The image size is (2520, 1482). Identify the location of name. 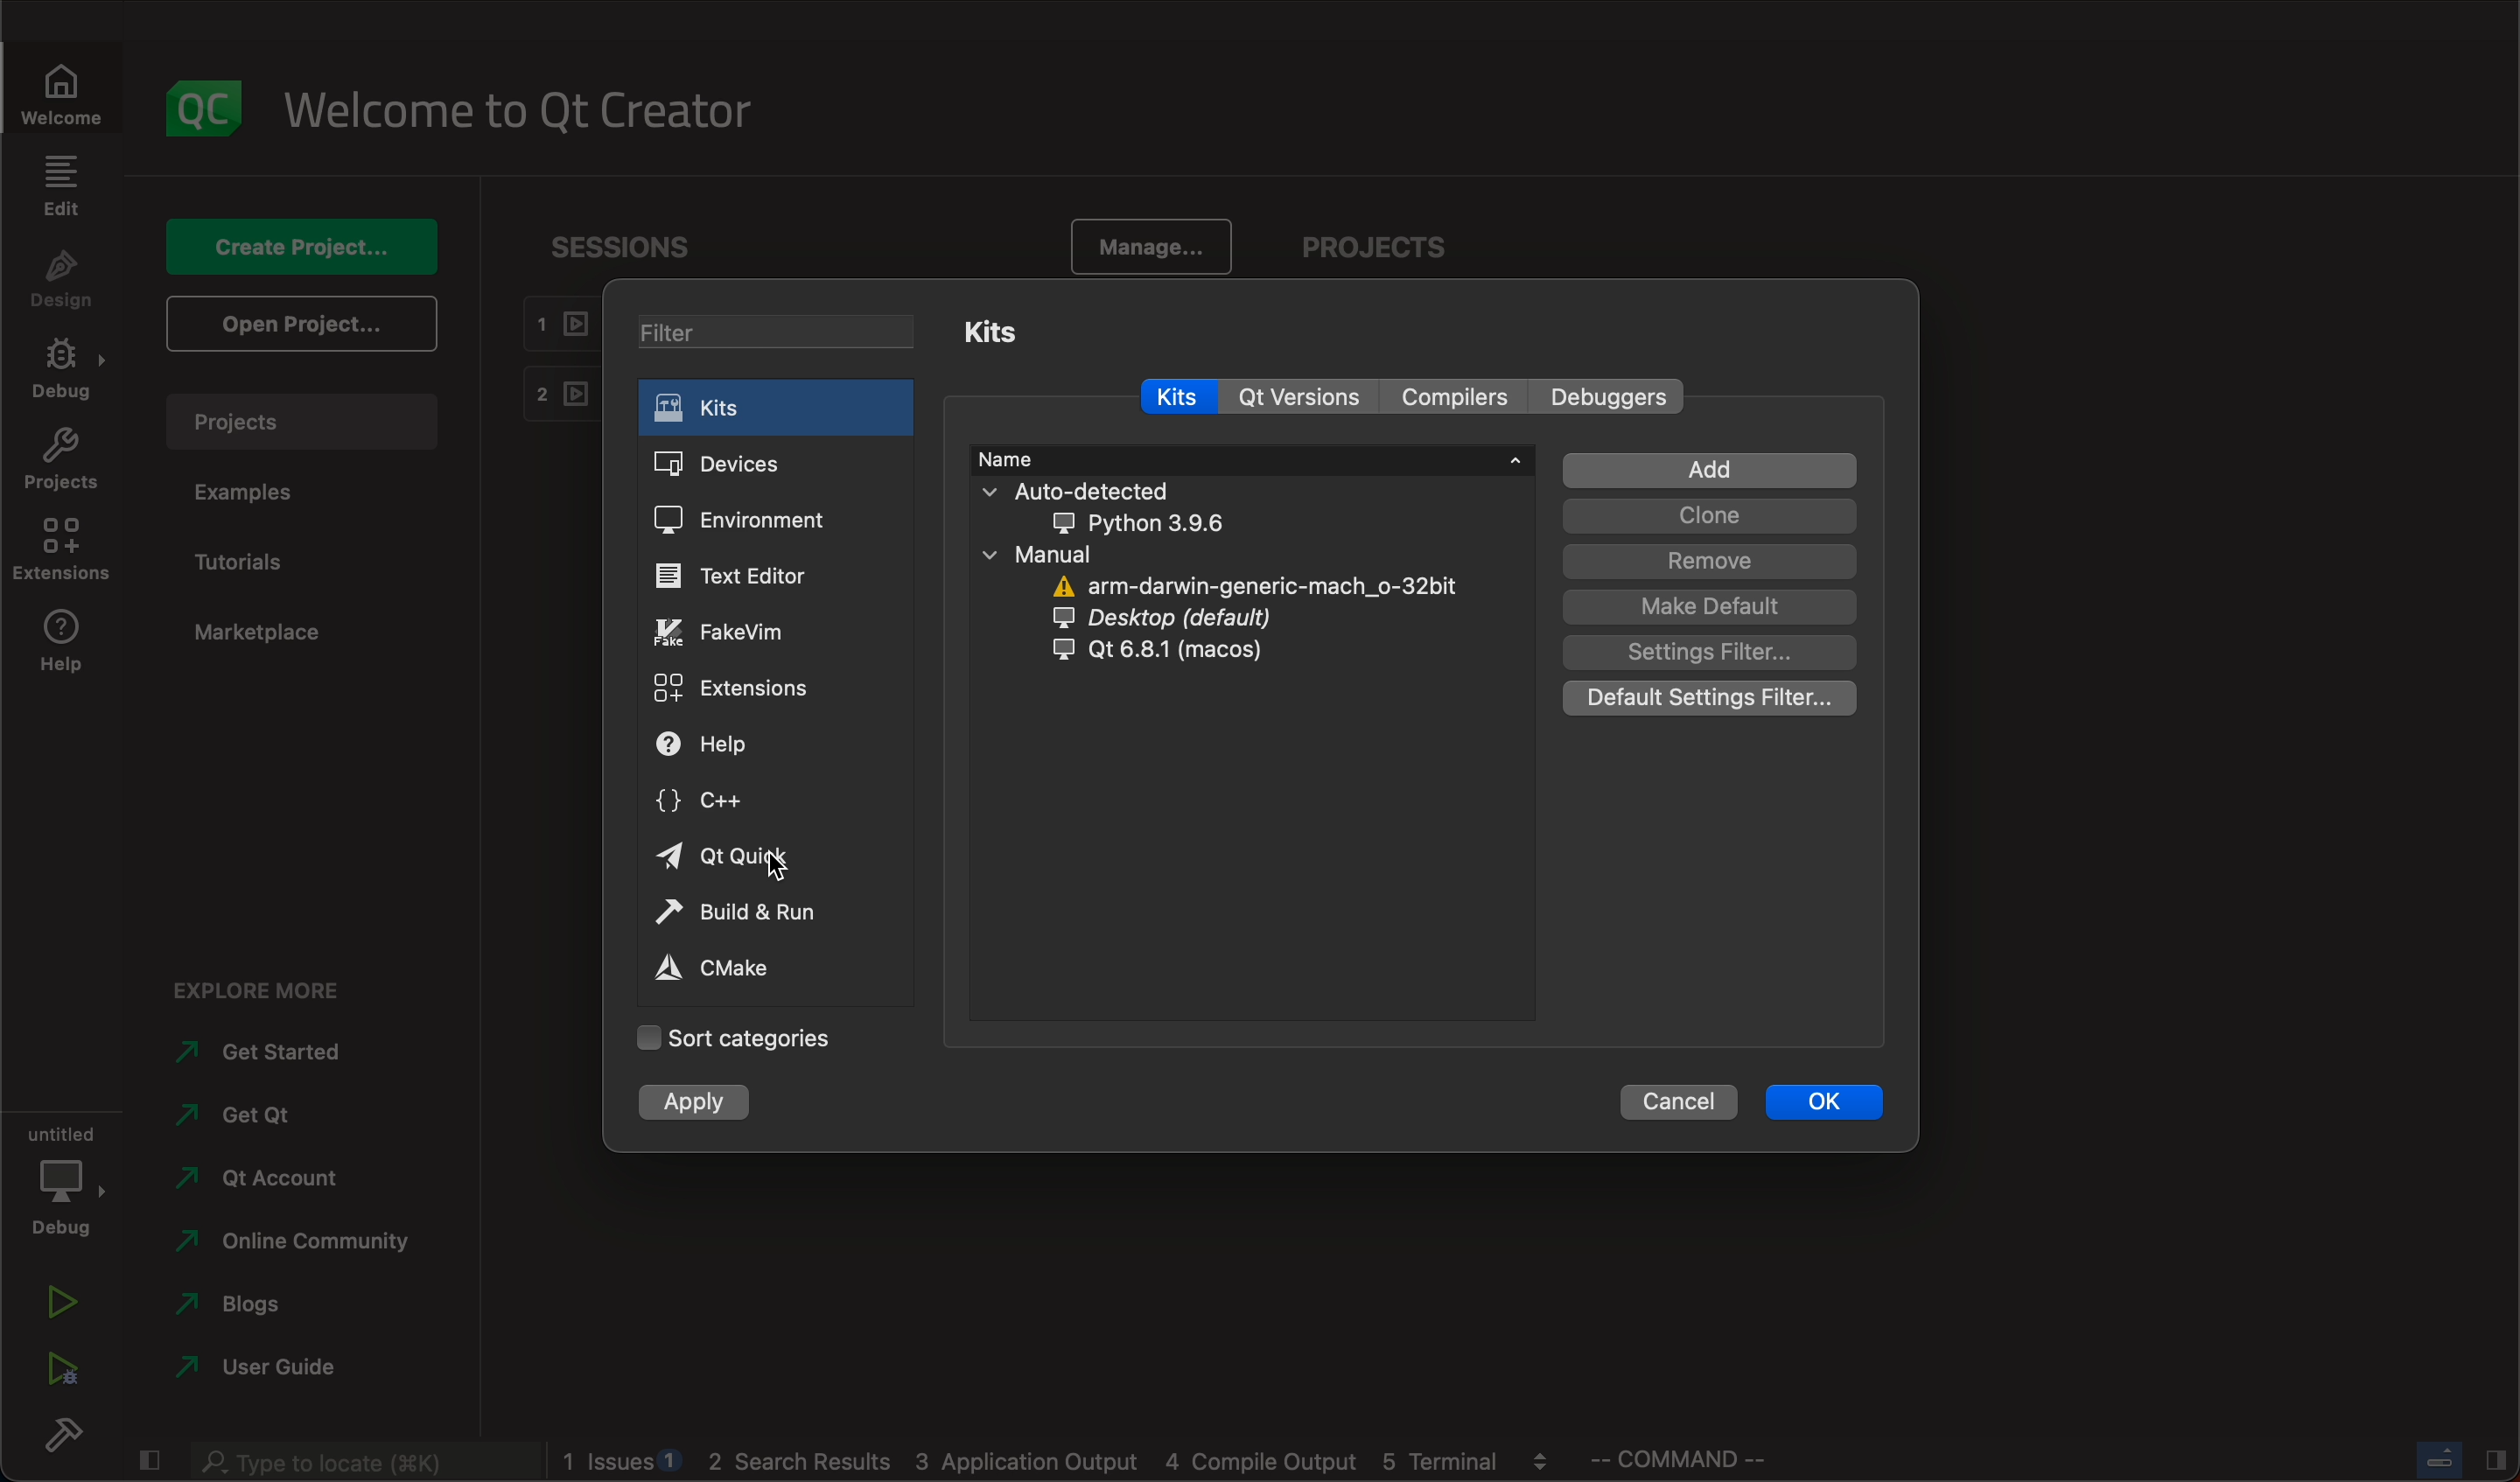
(1248, 459).